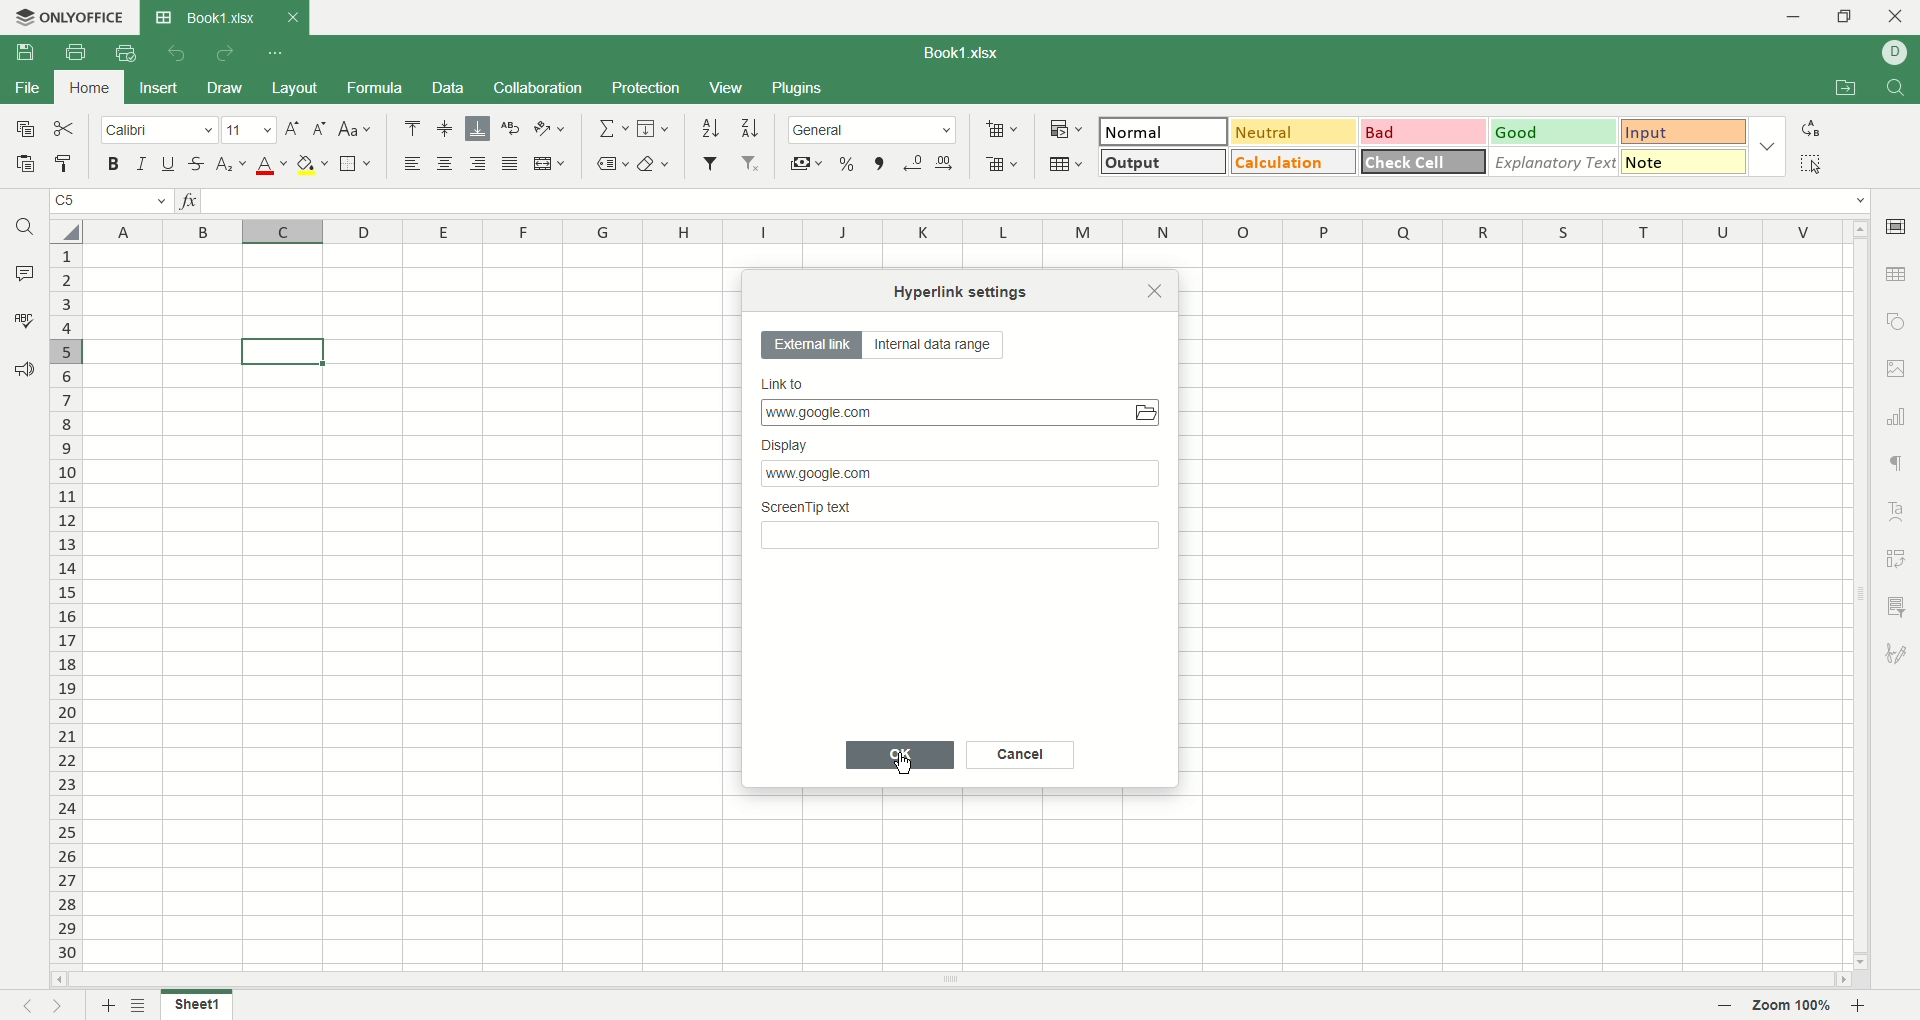  What do you see at coordinates (1895, 52) in the screenshot?
I see `account` at bounding box center [1895, 52].